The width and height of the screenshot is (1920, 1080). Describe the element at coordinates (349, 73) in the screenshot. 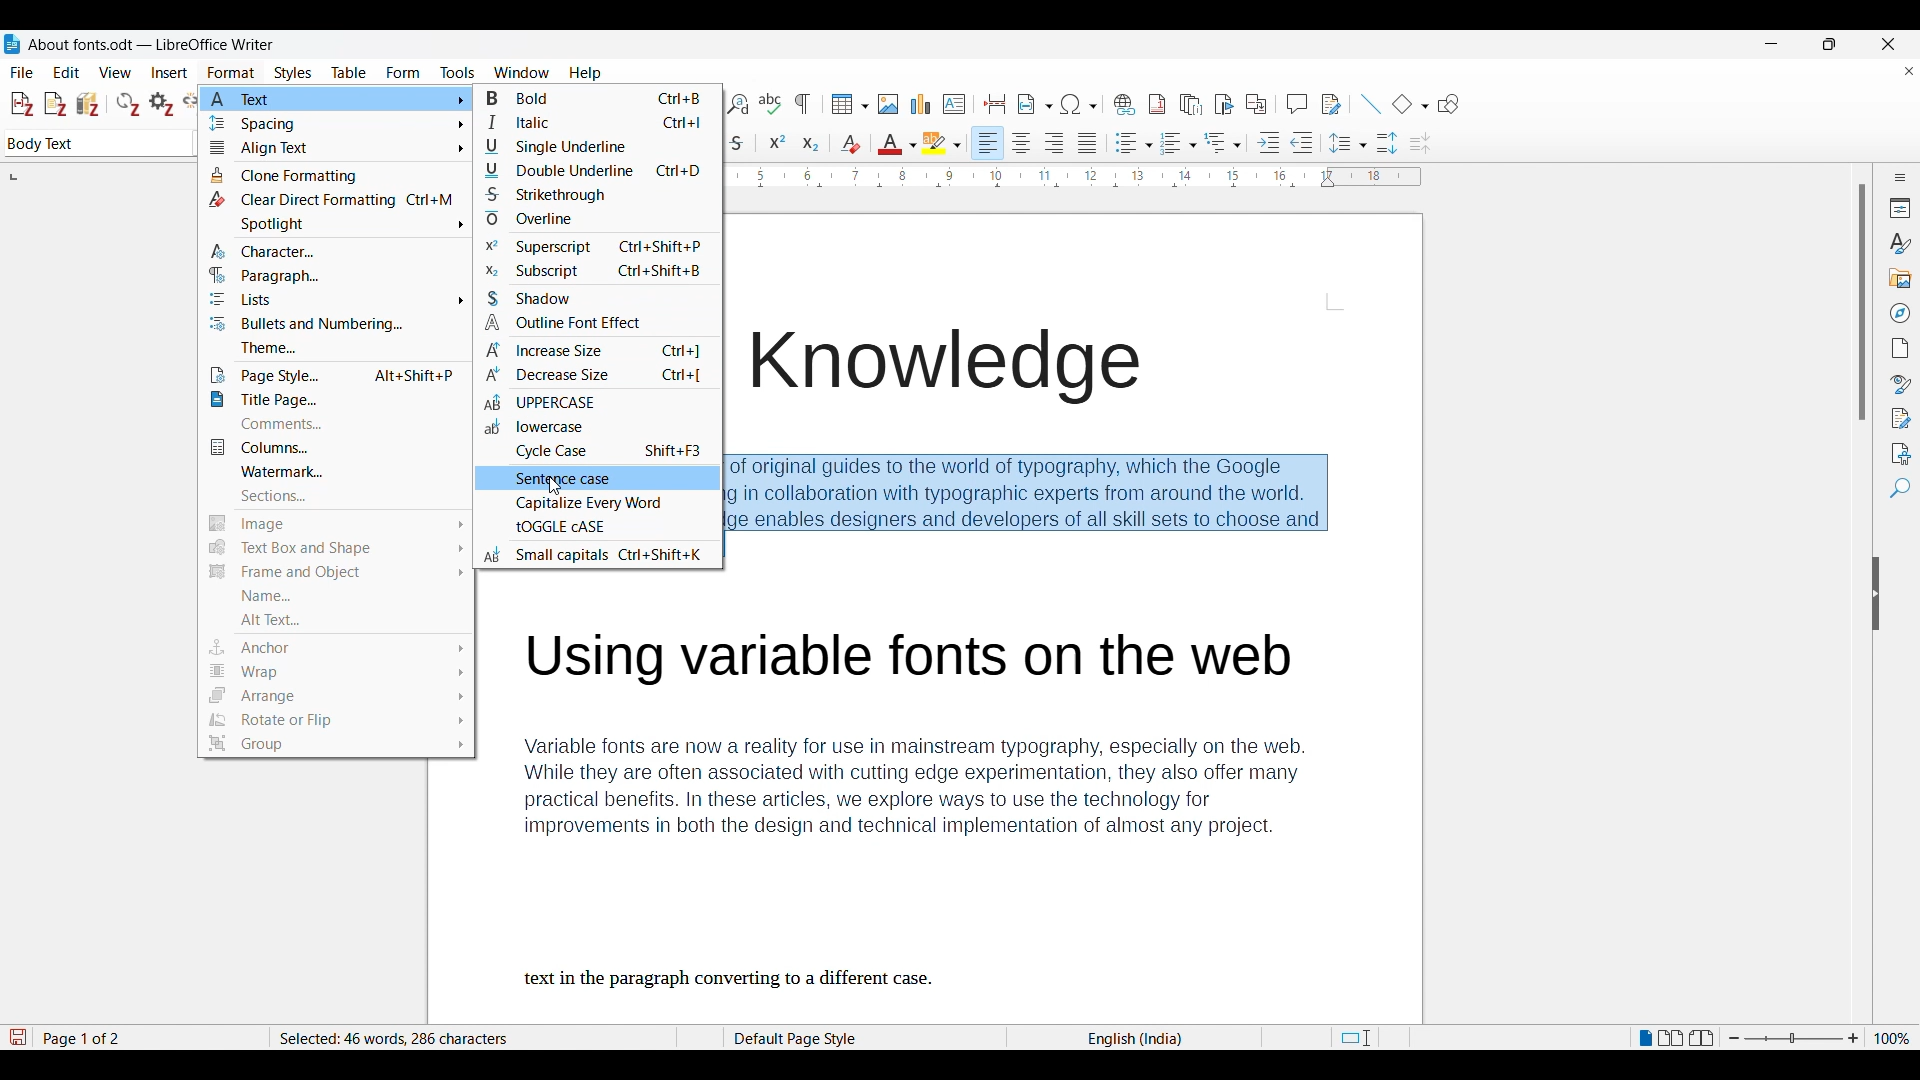

I see `Table menu` at that location.